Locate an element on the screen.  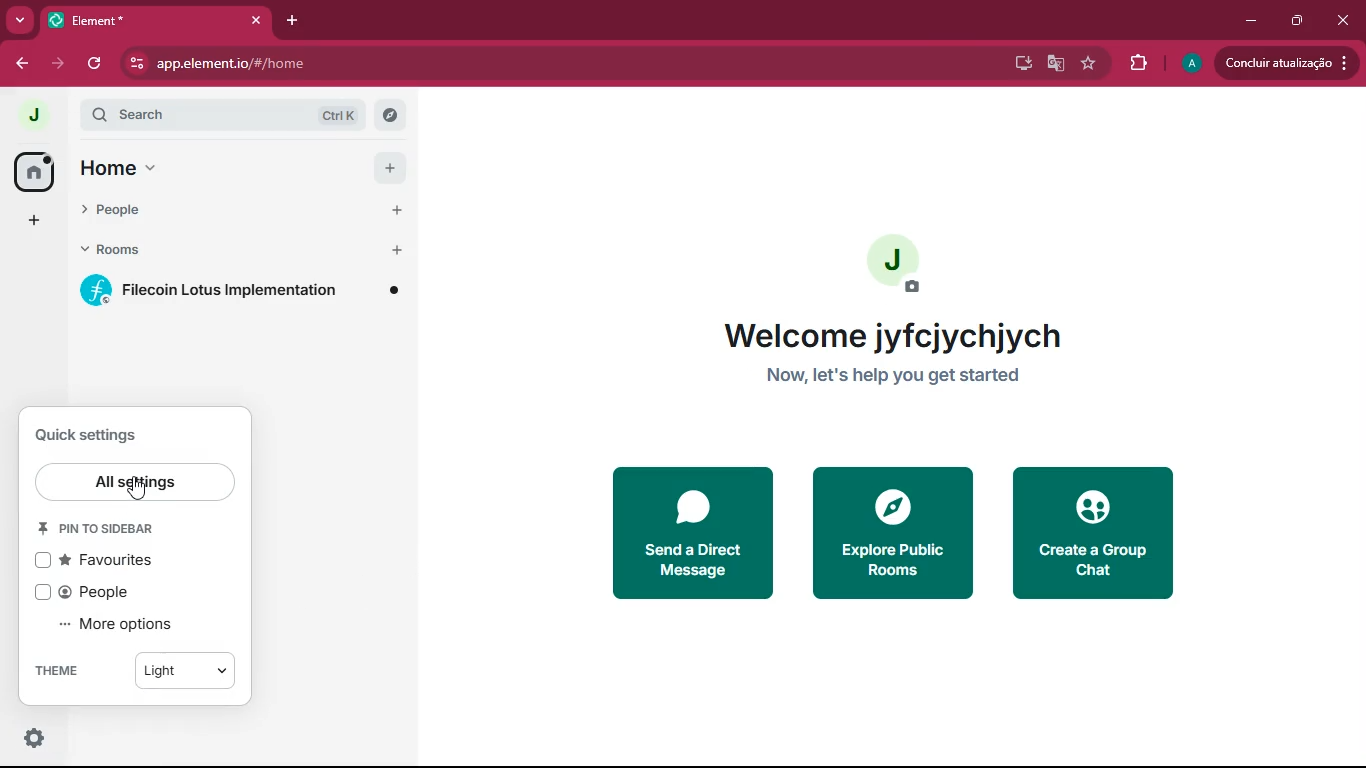
extensions is located at coordinates (1139, 64).